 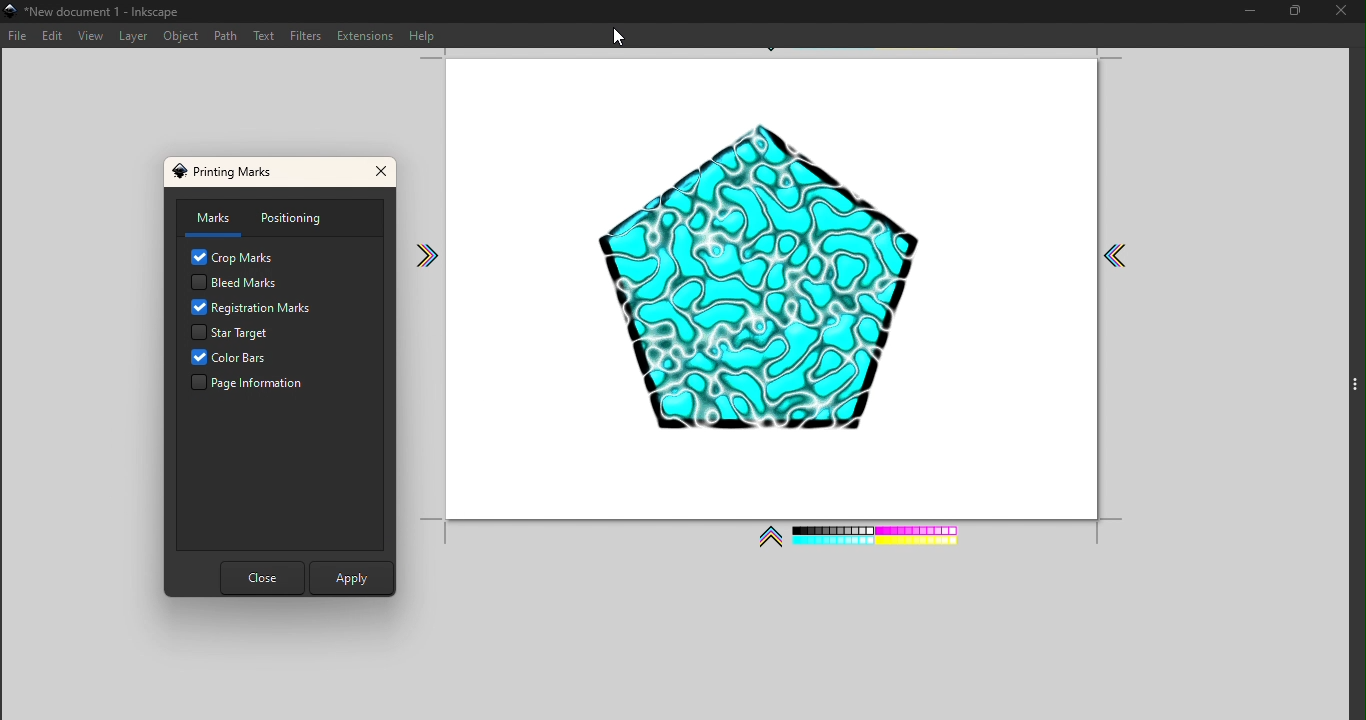 What do you see at coordinates (91, 36) in the screenshot?
I see `View` at bounding box center [91, 36].